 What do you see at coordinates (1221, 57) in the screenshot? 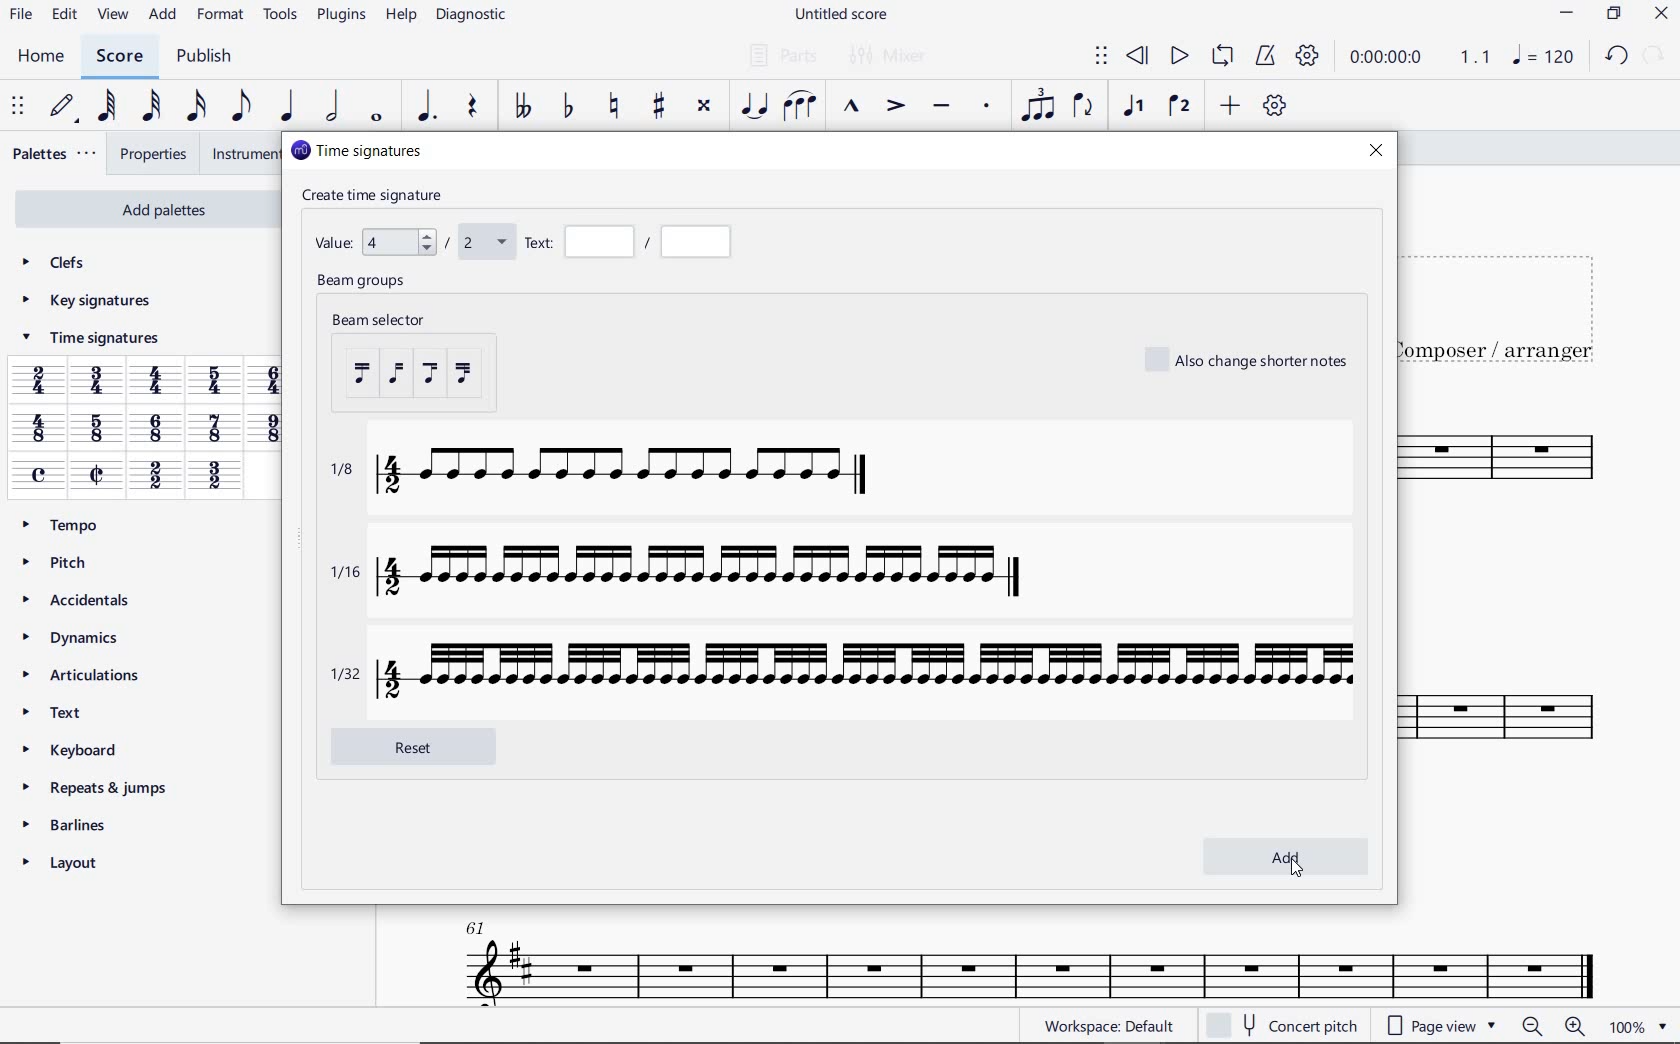
I see `LOOP PLAYBACK` at bounding box center [1221, 57].